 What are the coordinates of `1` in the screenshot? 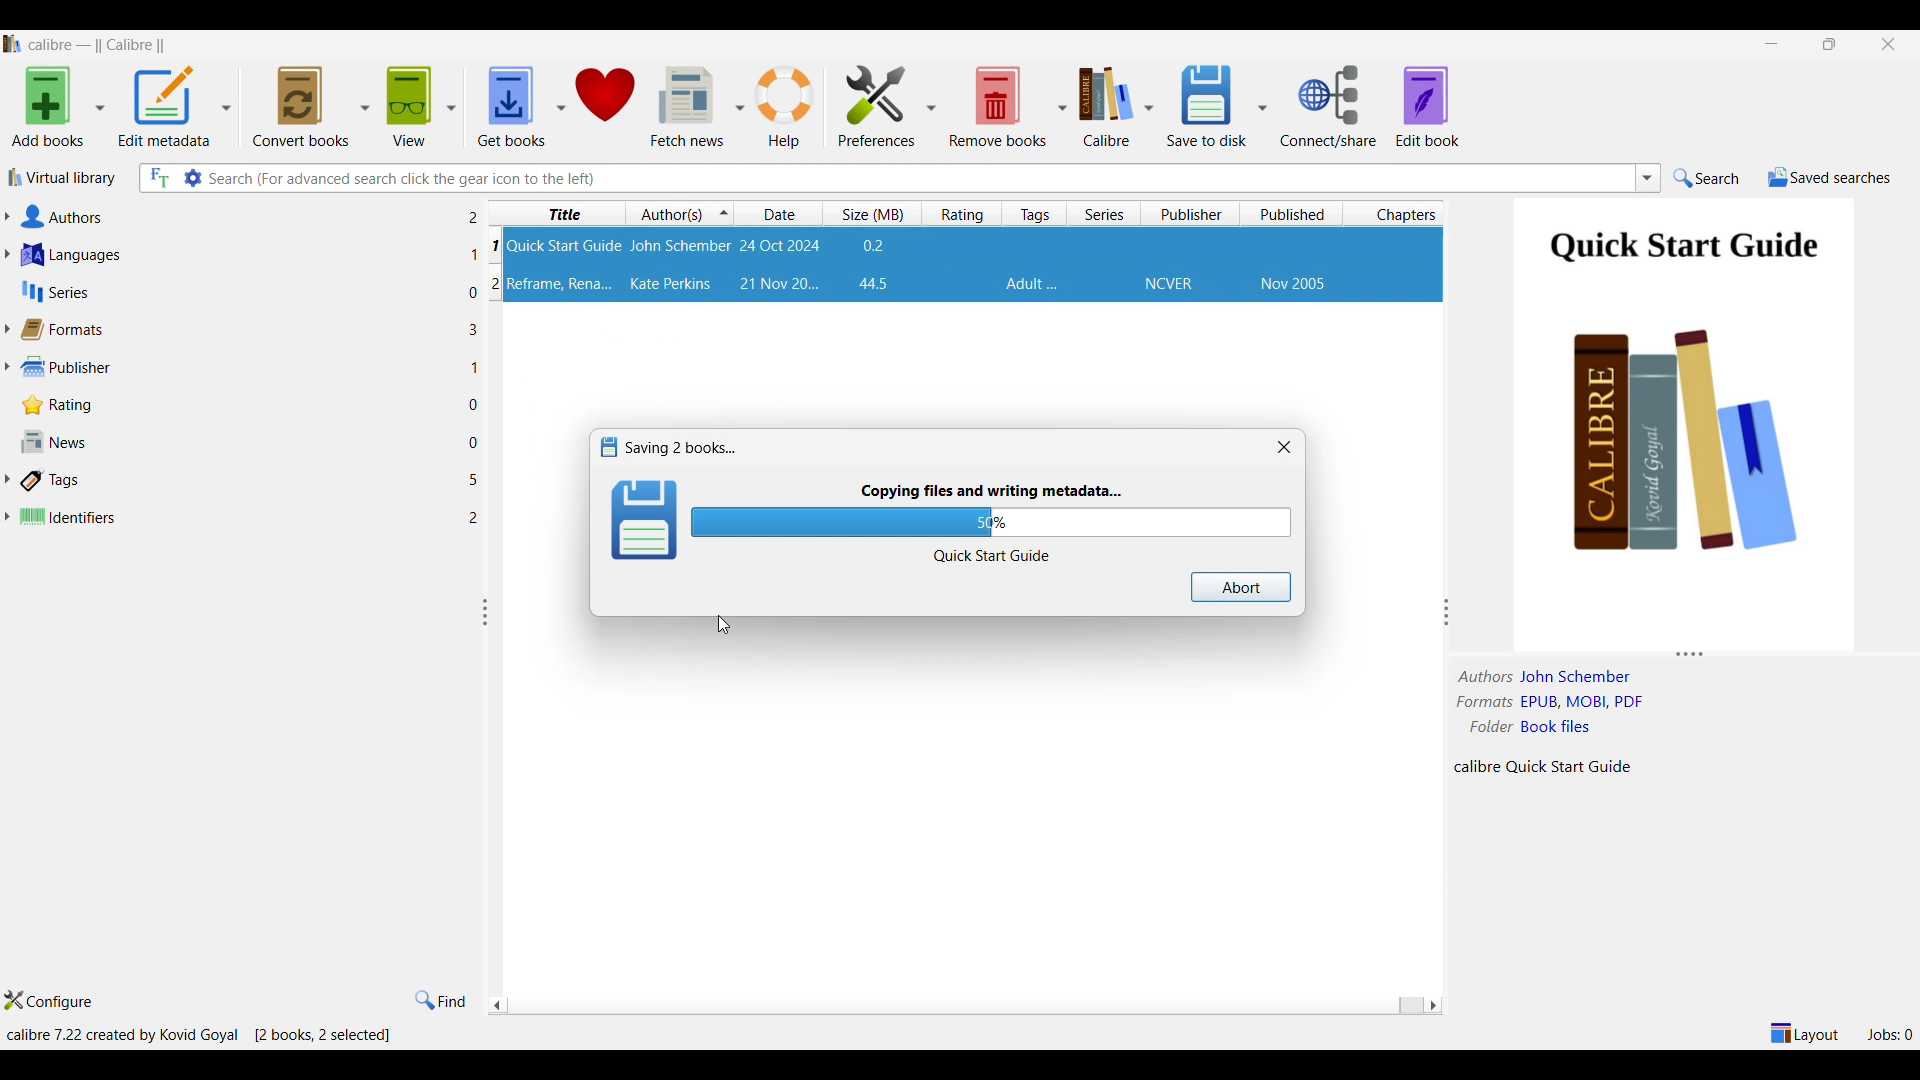 It's located at (470, 255).